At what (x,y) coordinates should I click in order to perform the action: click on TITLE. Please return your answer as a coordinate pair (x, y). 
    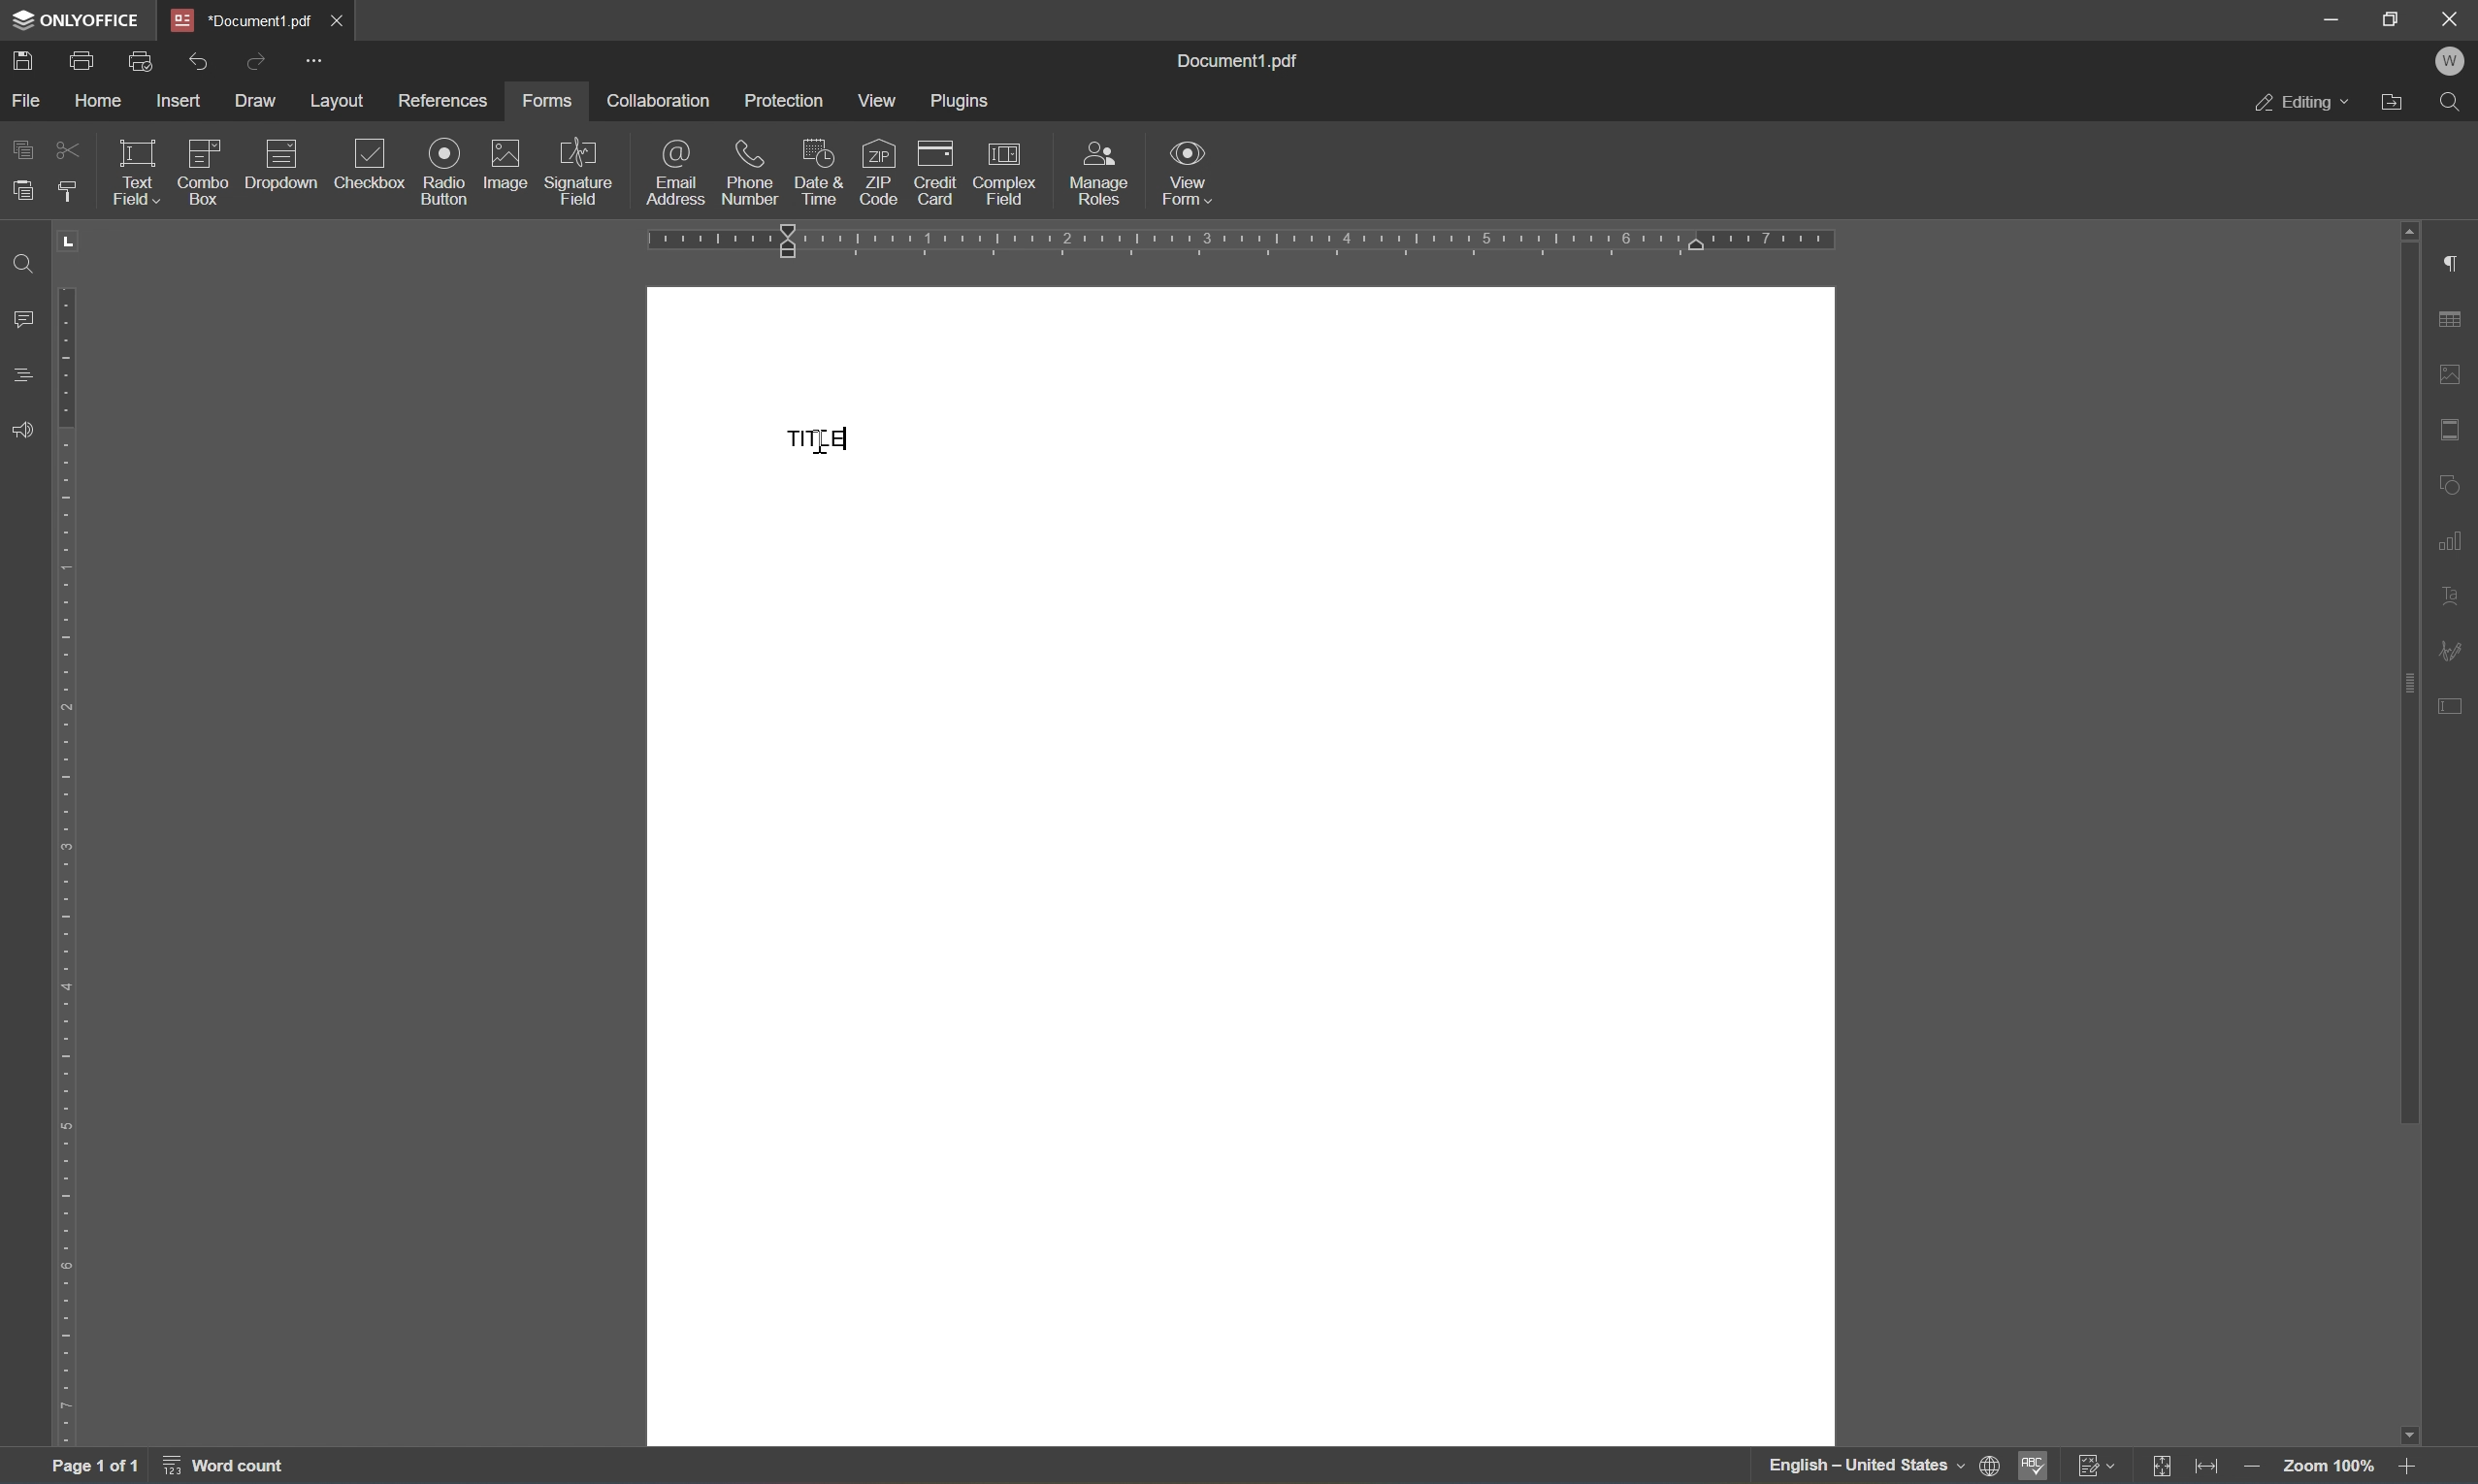
    Looking at the image, I should click on (809, 443).